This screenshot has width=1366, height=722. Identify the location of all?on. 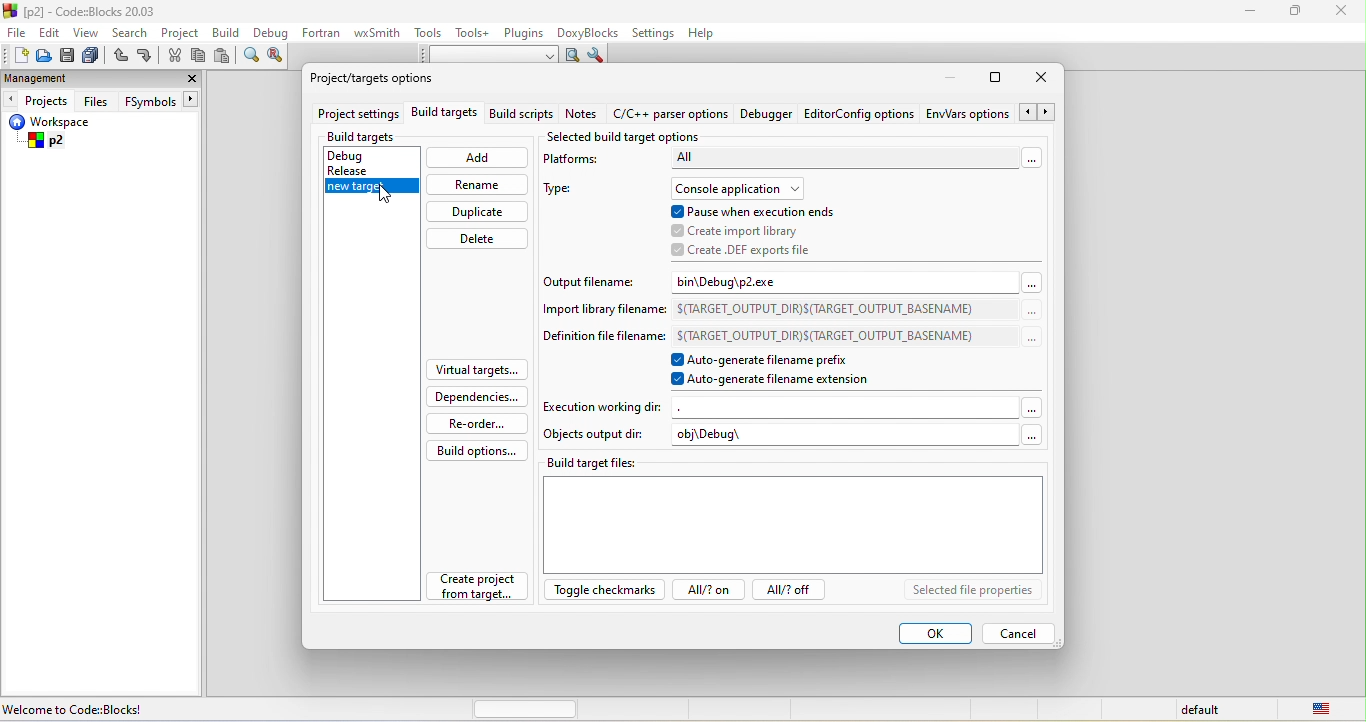
(705, 592).